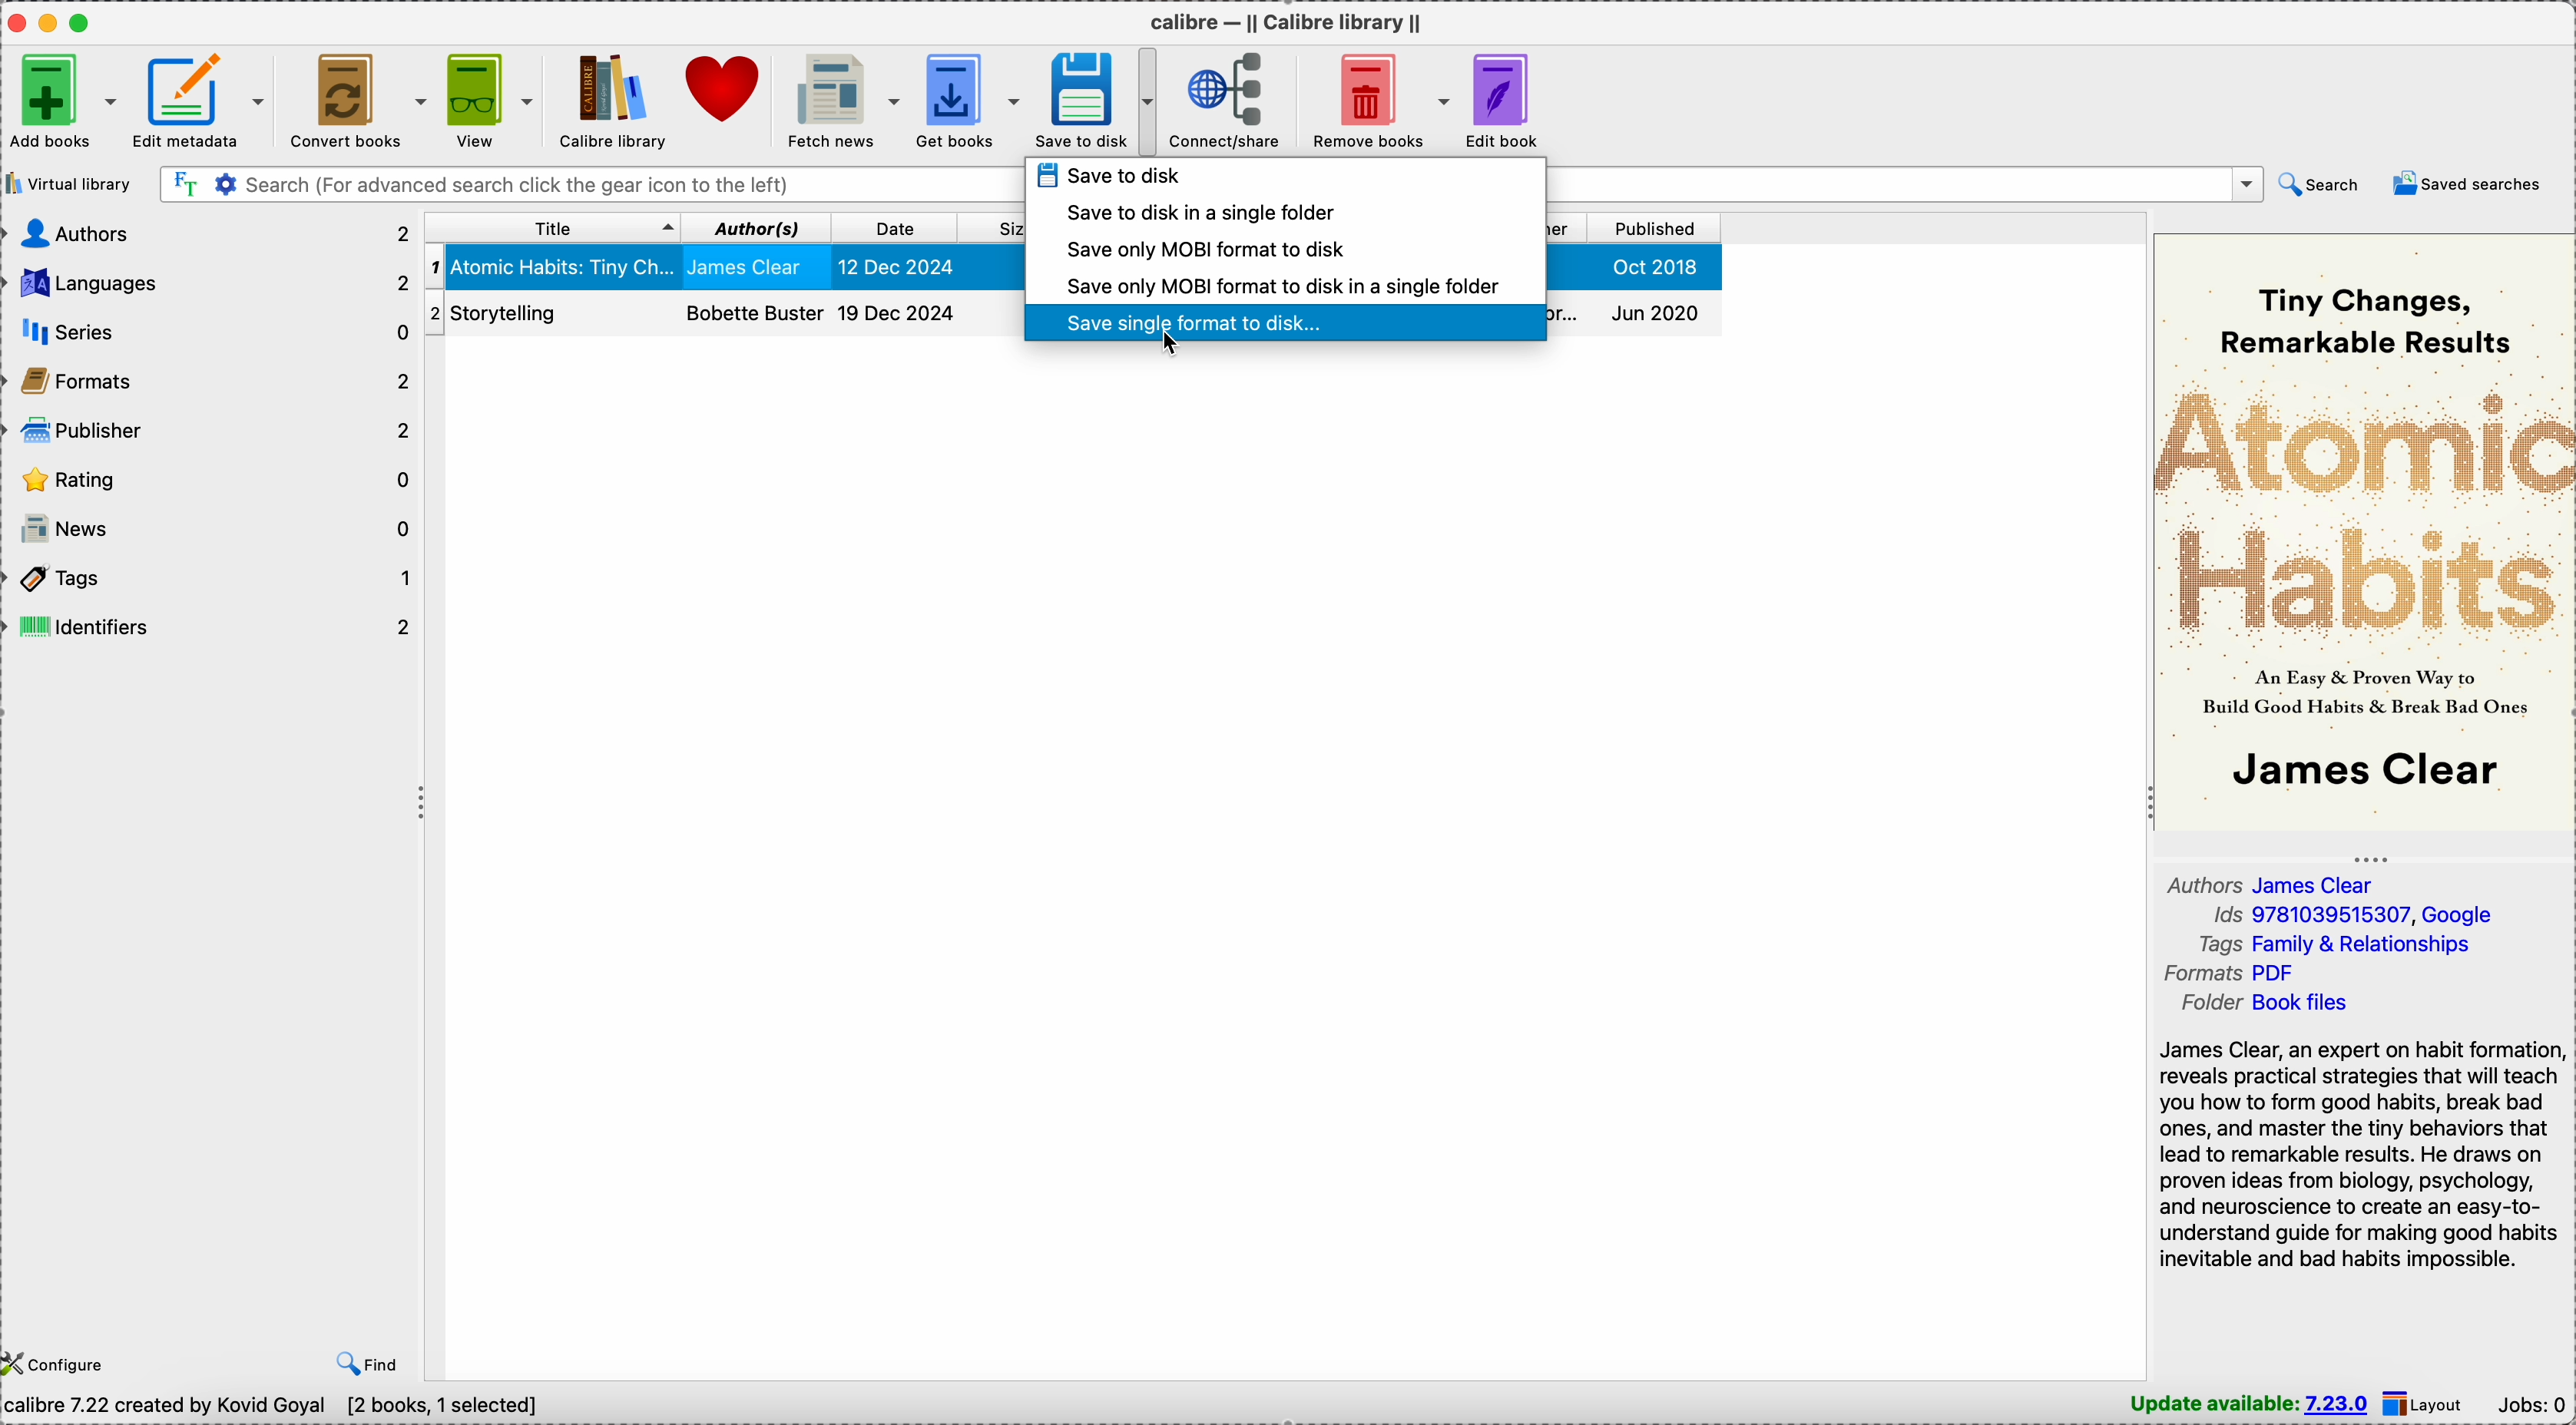  Describe the element at coordinates (213, 583) in the screenshot. I see `tags` at that location.